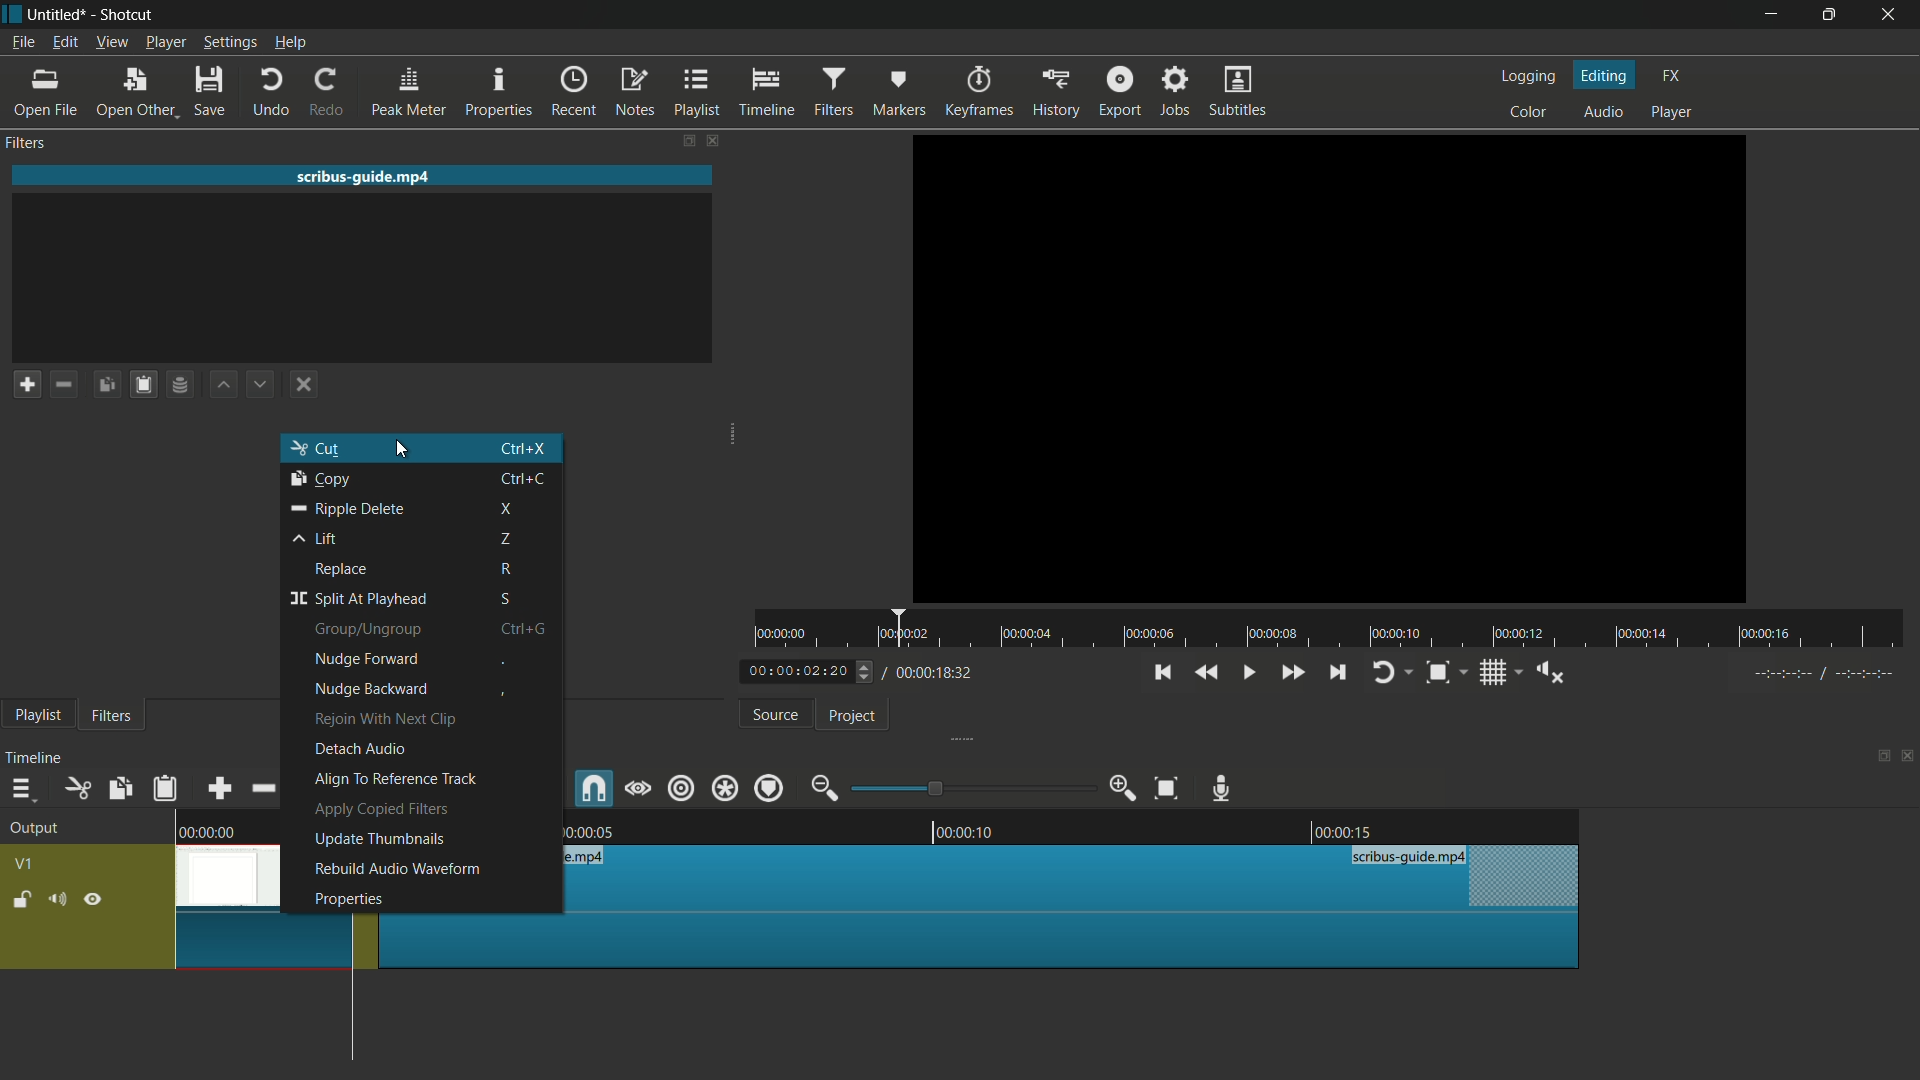 Image resolution: width=1920 pixels, height=1080 pixels. What do you see at coordinates (501, 695) in the screenshot?
I see `keyboard shortcut` at bounding box center [501, 695].